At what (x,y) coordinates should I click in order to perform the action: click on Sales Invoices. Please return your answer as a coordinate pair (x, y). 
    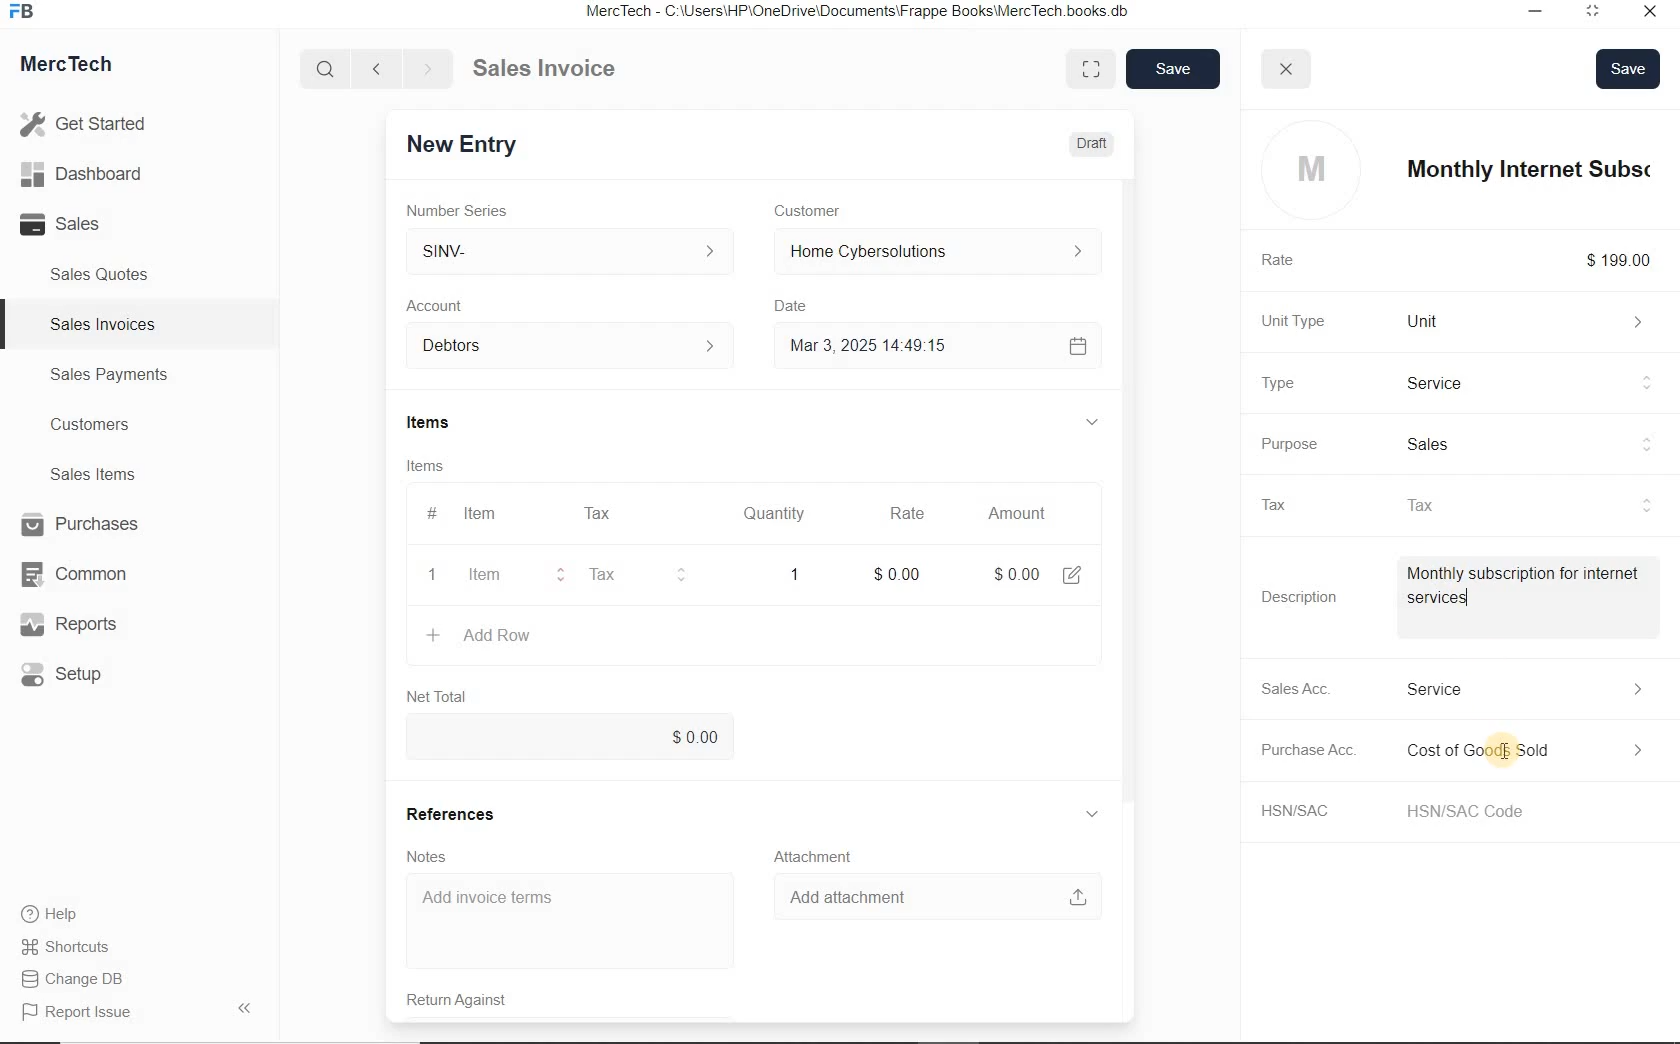
    Looking at the image, I should click on (104, 324).